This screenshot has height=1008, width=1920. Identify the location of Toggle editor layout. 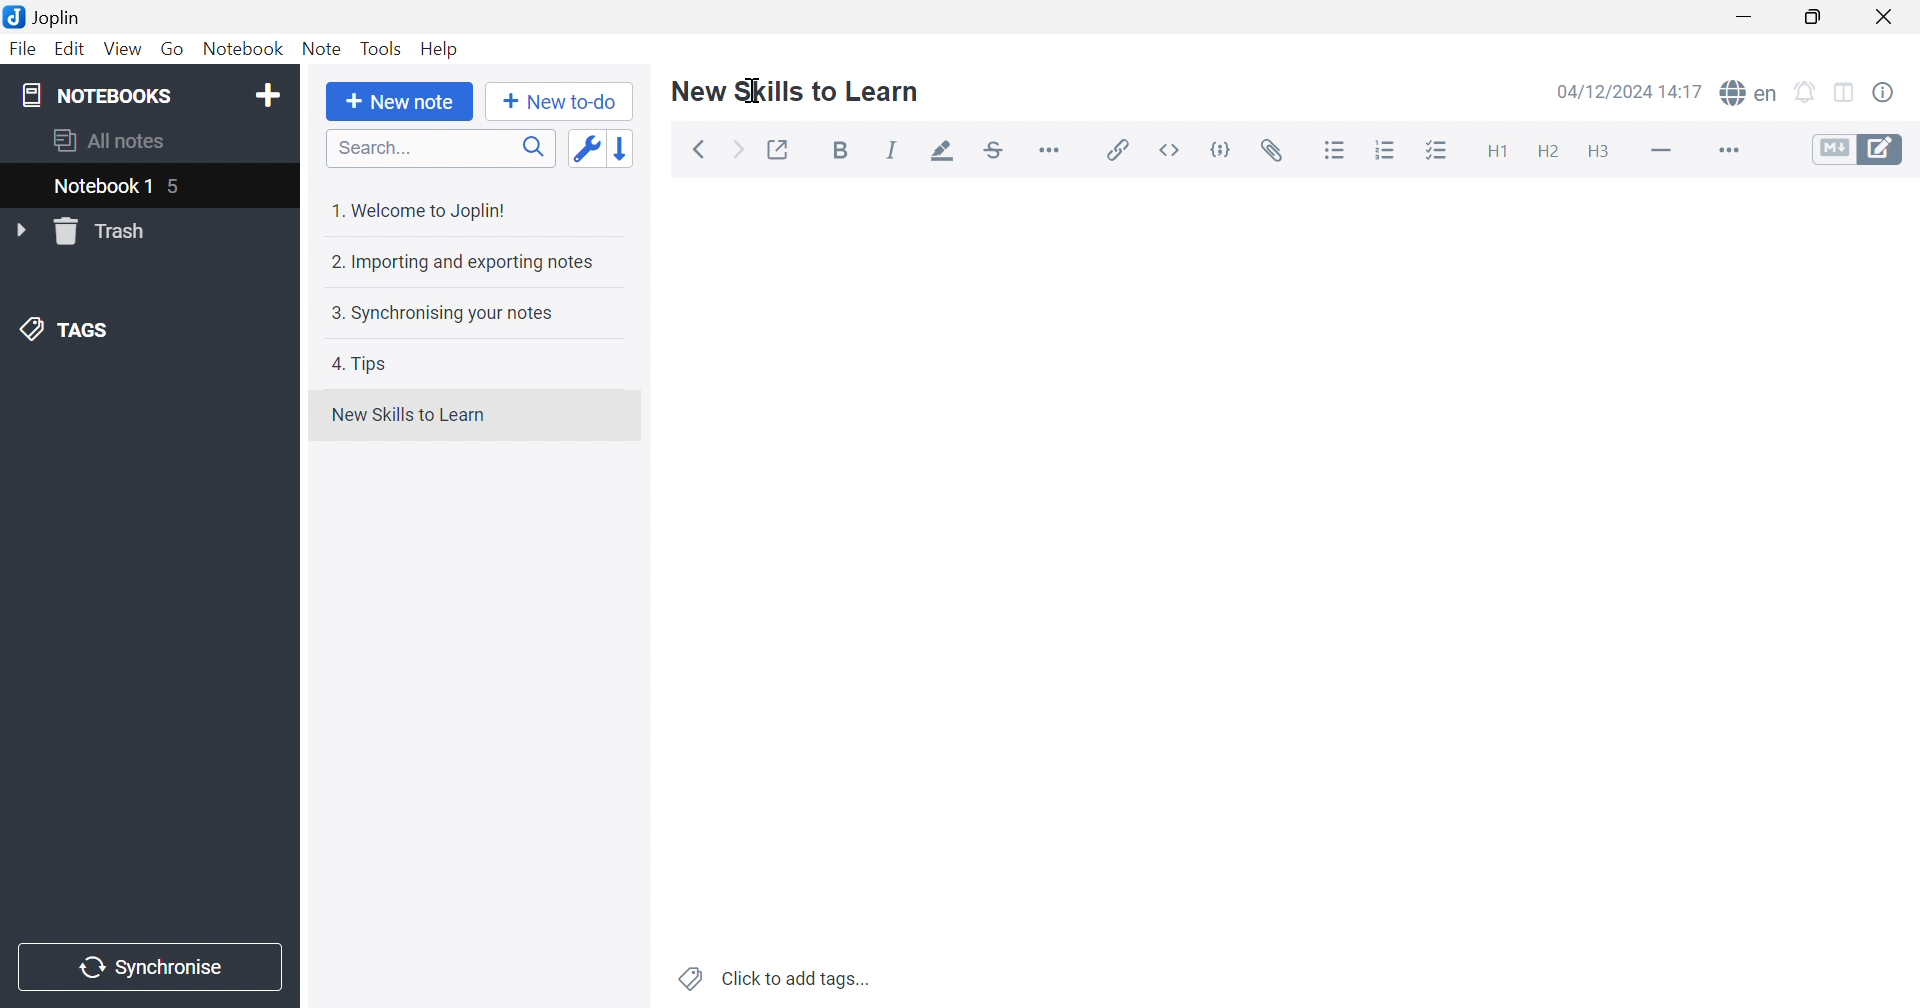
(1847, 94).